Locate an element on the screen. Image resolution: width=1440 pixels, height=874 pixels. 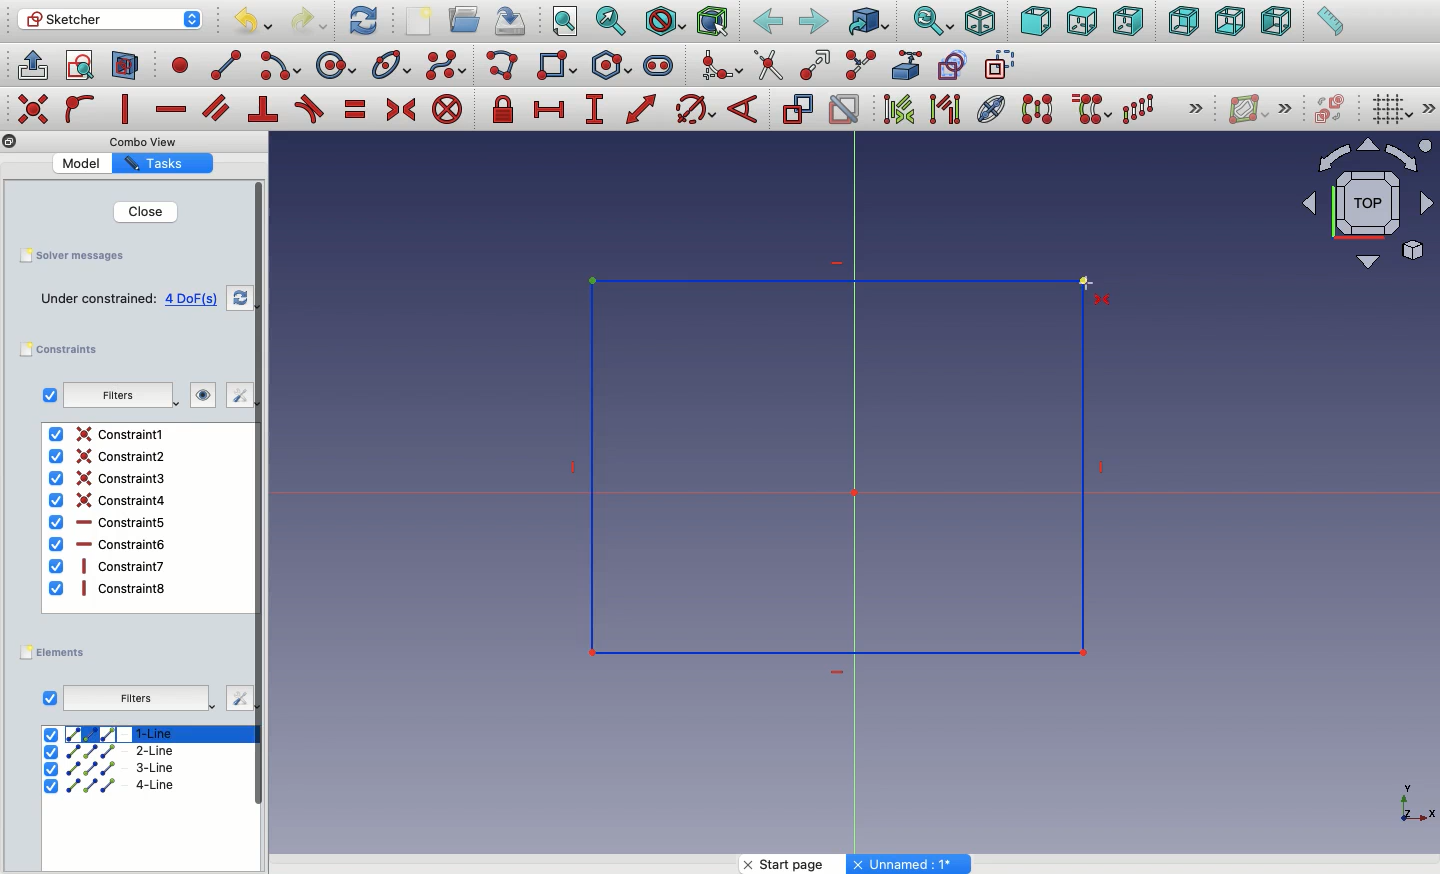
Model is located at coordinates (85, 163).